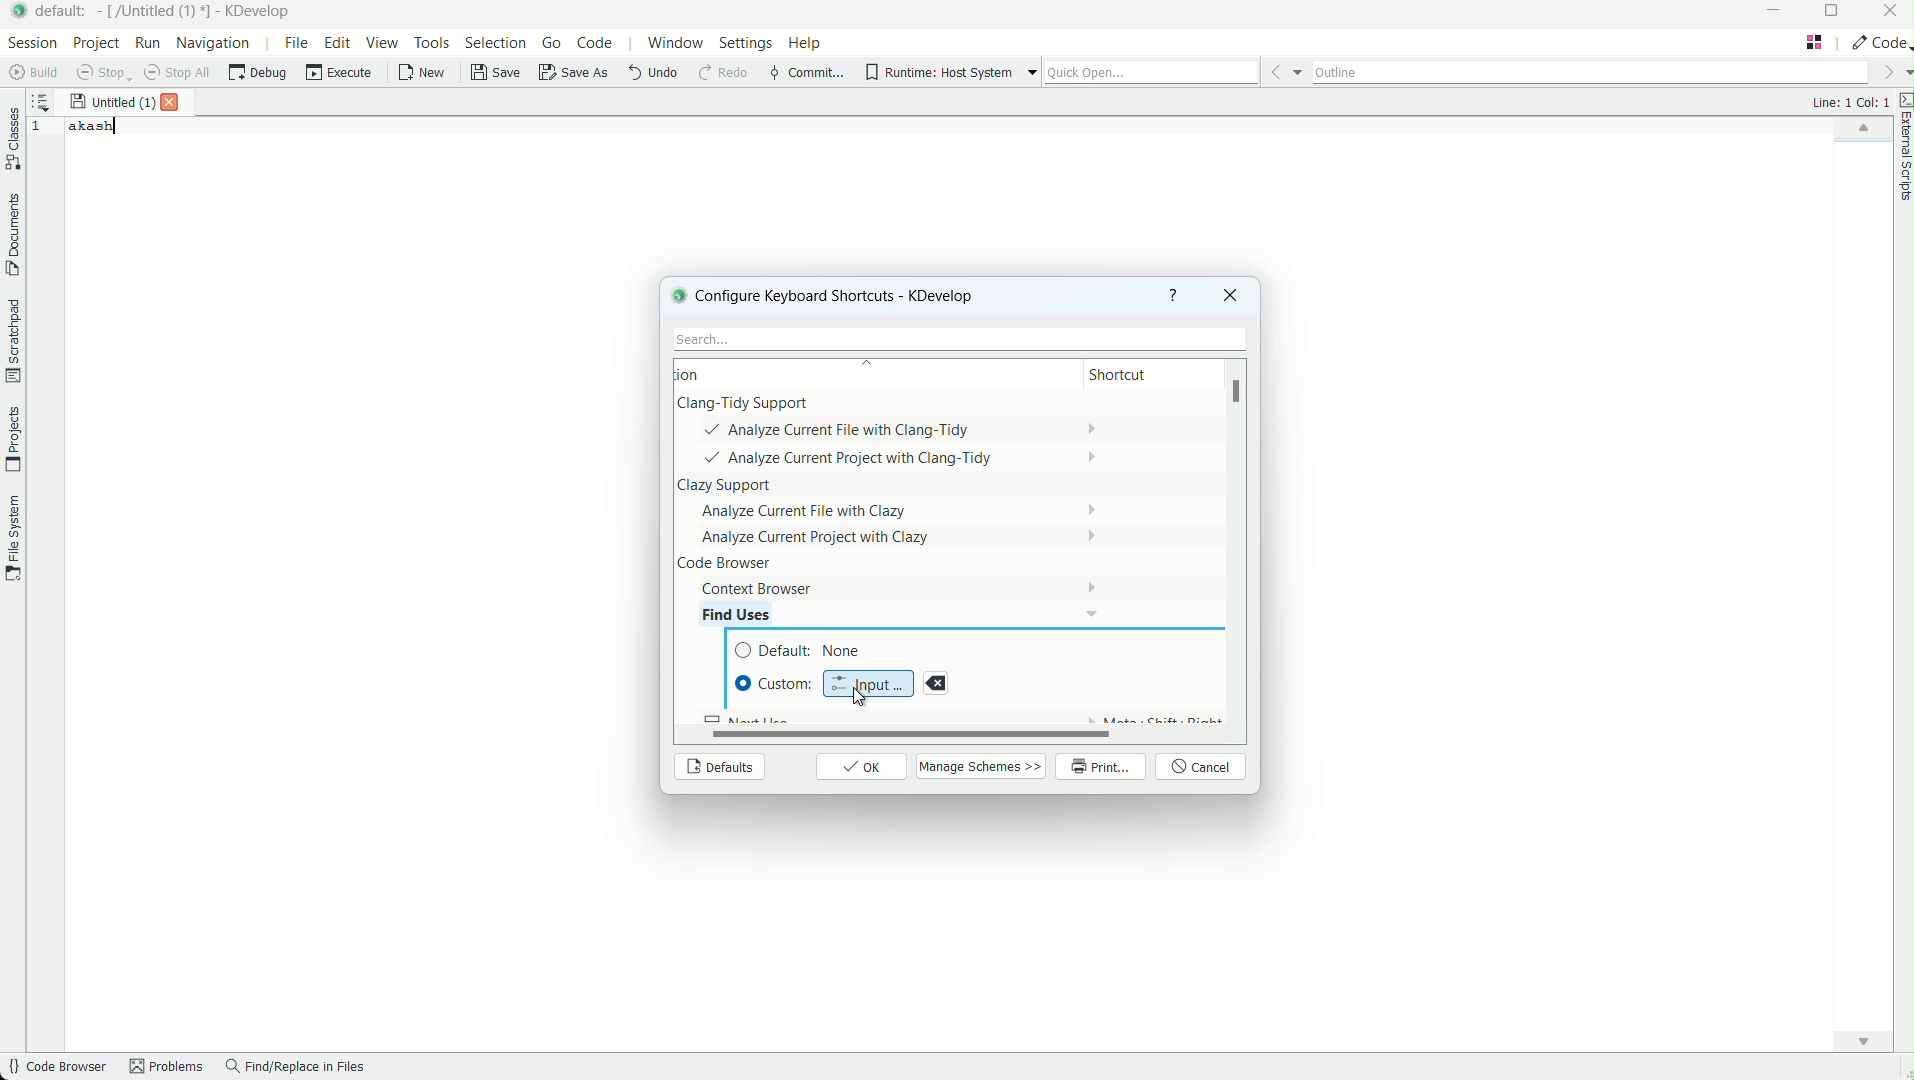  Describe the element at coordinates (806, 74) in the screenshot. I see `commit` at that location.